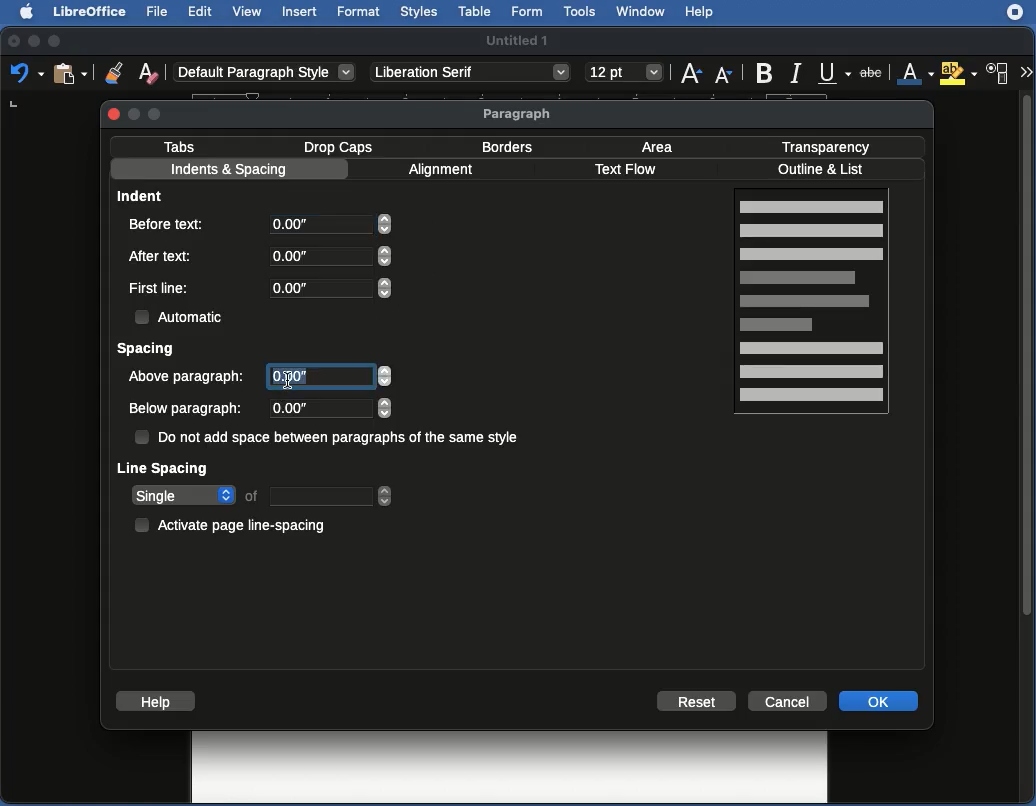  Describe the element at coordinates (914, 74) in the screenshot. I see `Font color` at that location.